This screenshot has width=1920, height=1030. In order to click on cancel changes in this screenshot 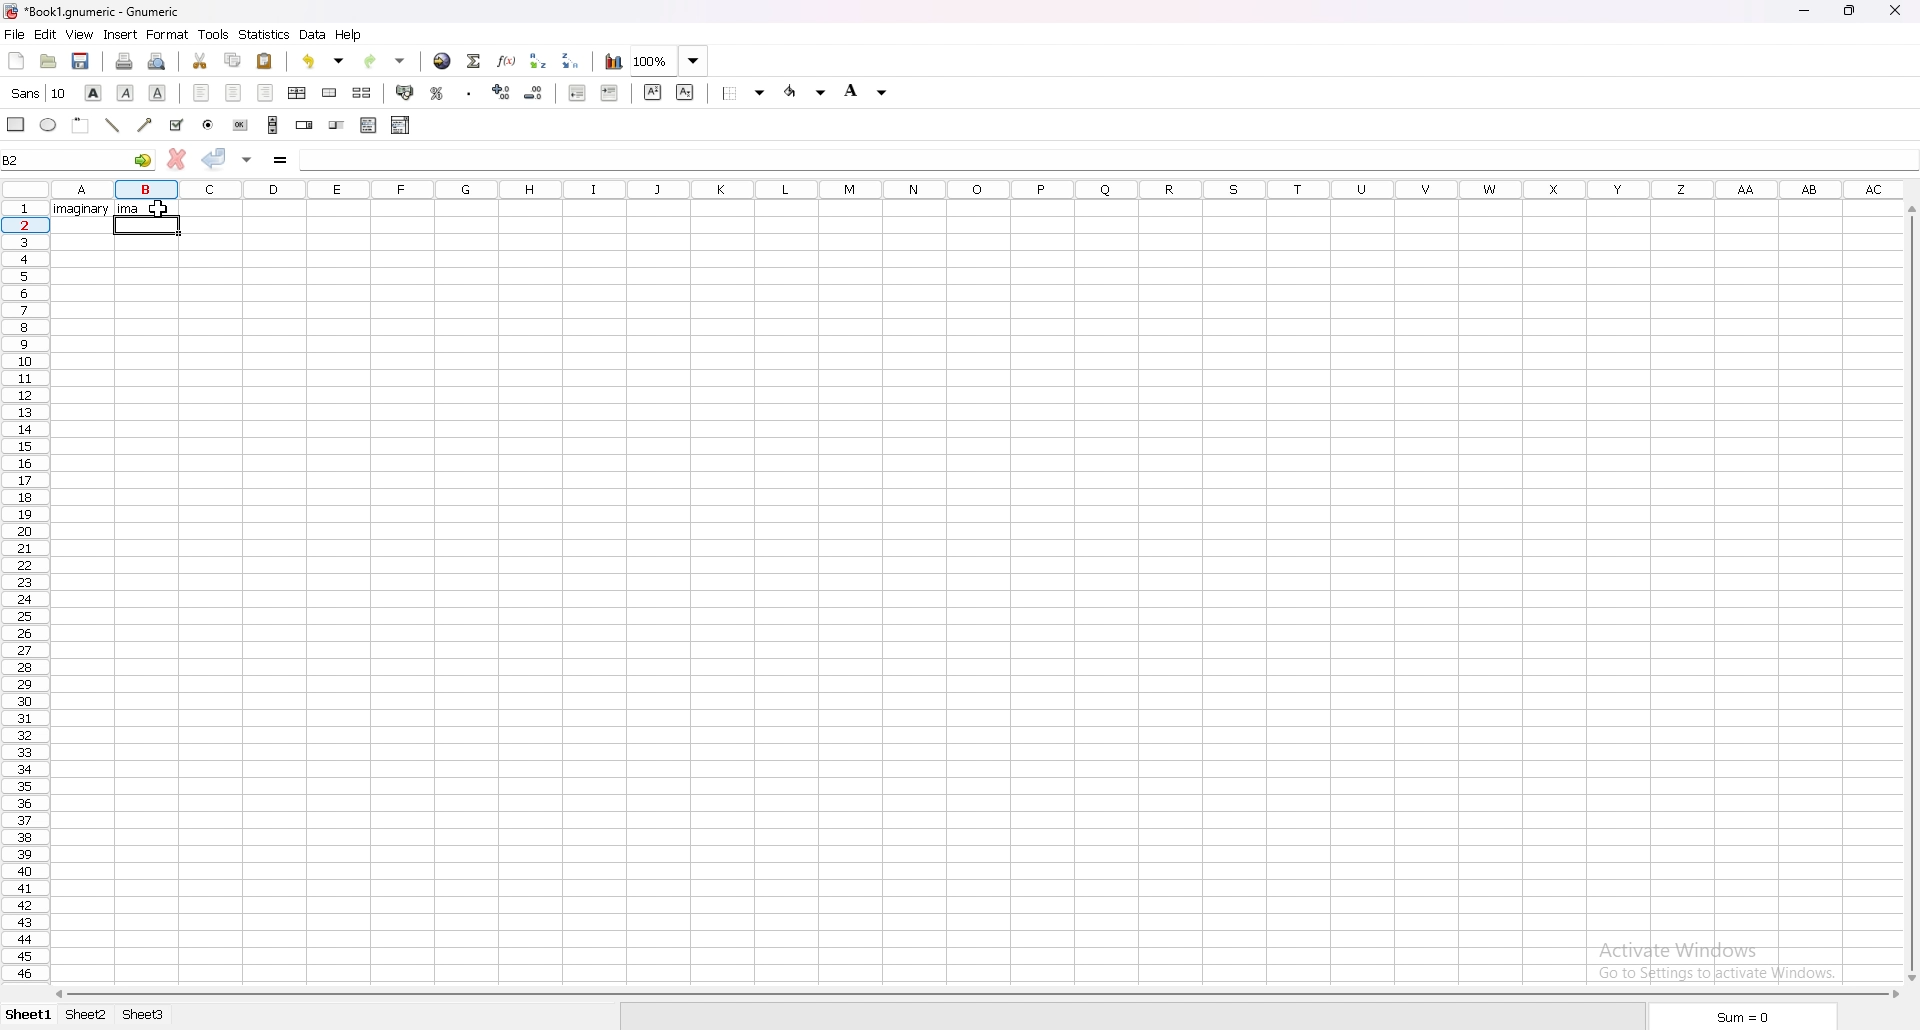, I will do `click(177, 159)`.